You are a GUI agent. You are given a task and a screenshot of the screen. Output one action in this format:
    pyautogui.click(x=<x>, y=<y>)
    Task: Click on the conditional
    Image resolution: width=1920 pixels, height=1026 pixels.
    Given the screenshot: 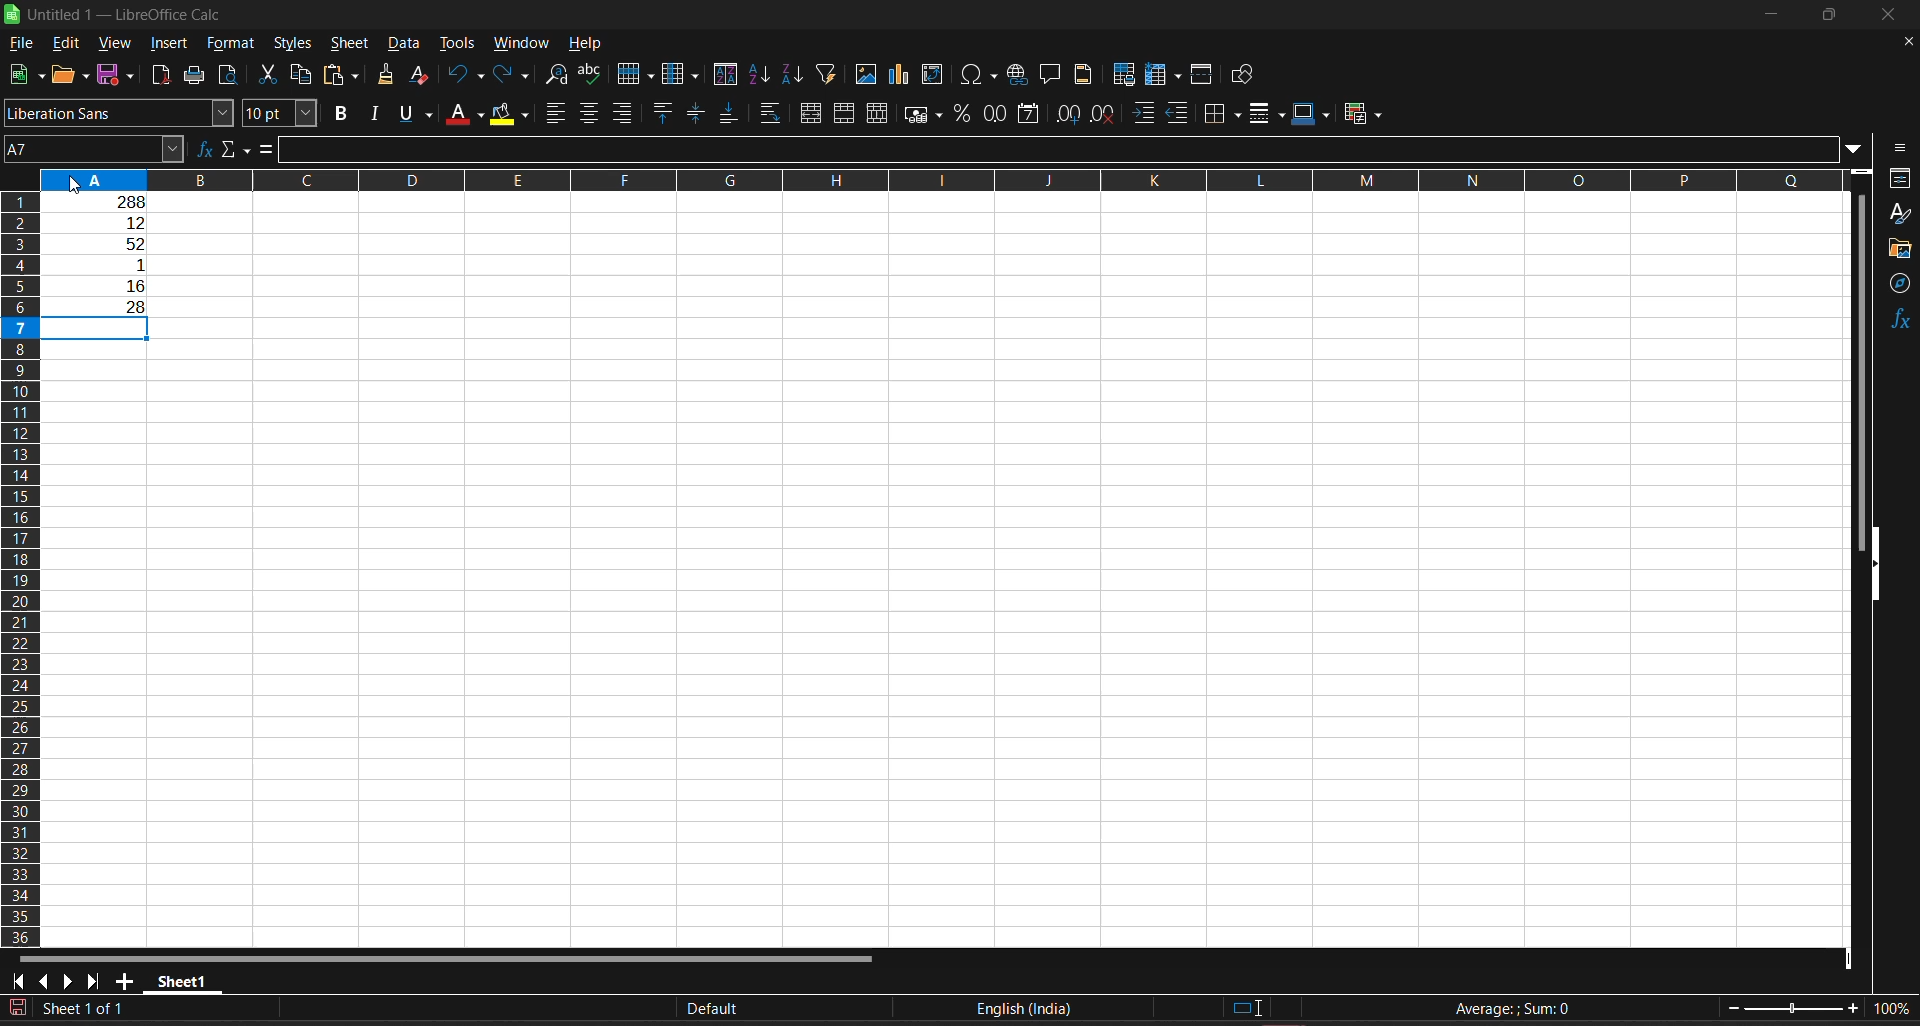 What is the action you would take?
    pyautogui.click(x=1364, y=112)
    